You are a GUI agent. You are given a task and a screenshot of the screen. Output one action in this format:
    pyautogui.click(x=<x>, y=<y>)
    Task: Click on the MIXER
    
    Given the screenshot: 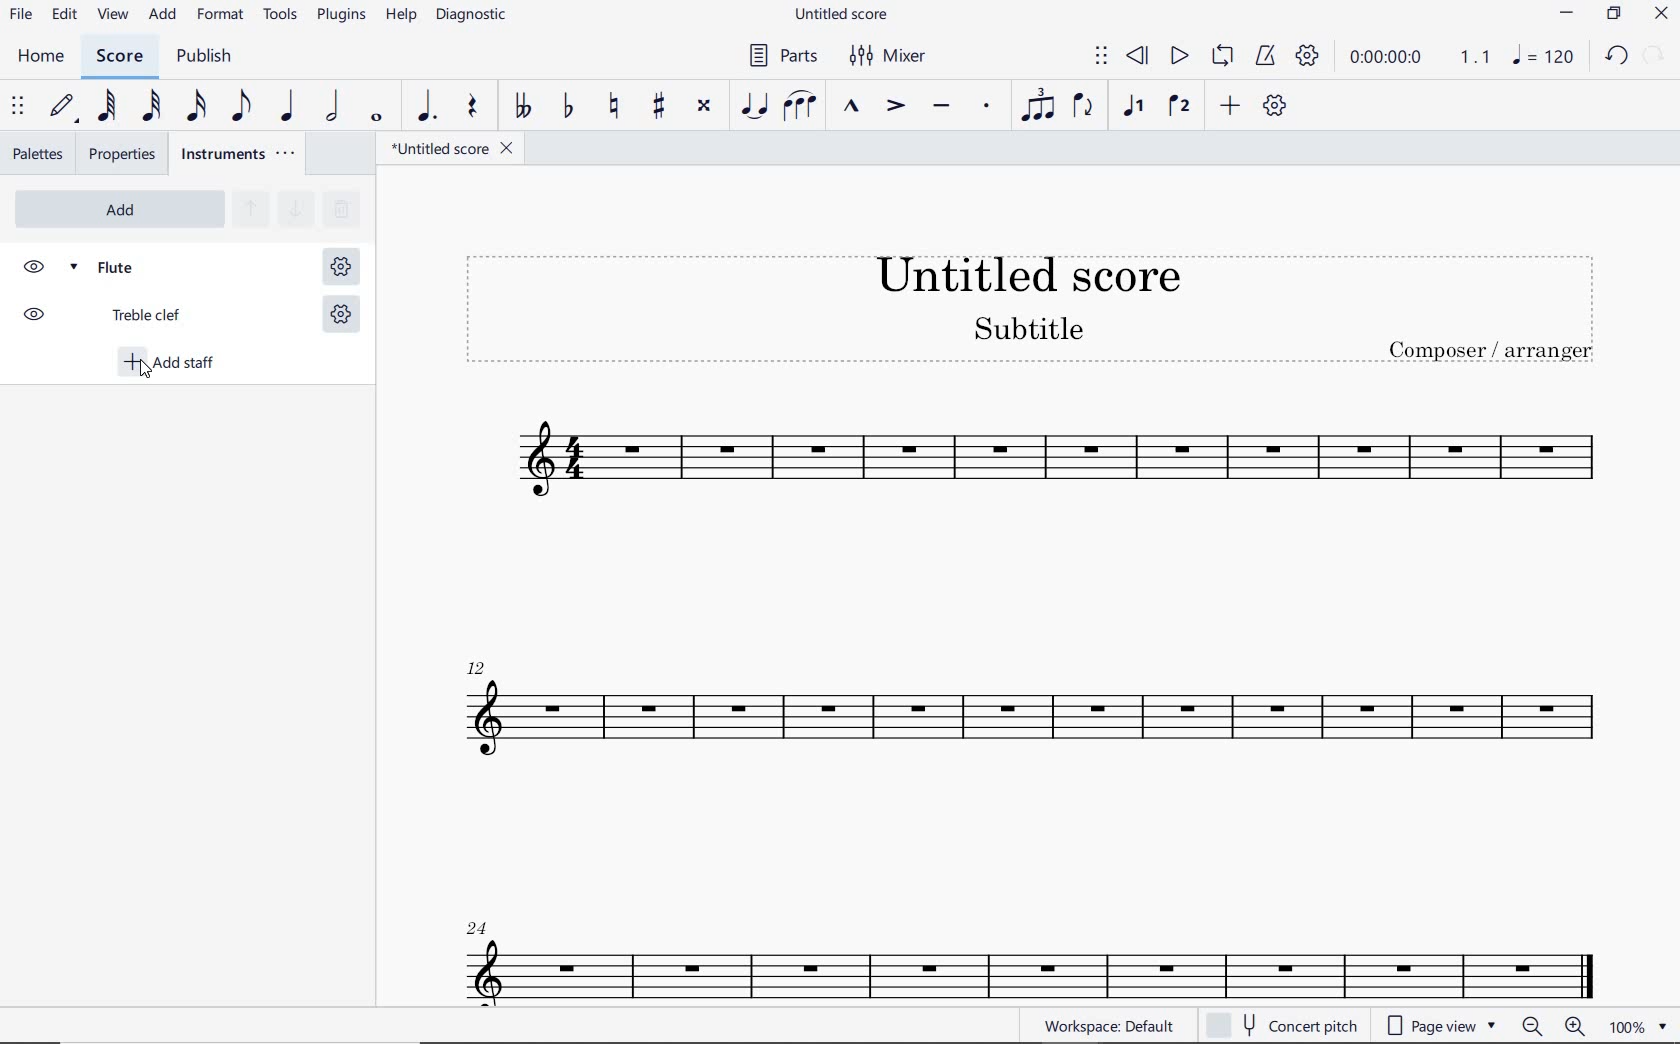 What is the action you would take?
    pyautogui.click(x=890, y=59)
    